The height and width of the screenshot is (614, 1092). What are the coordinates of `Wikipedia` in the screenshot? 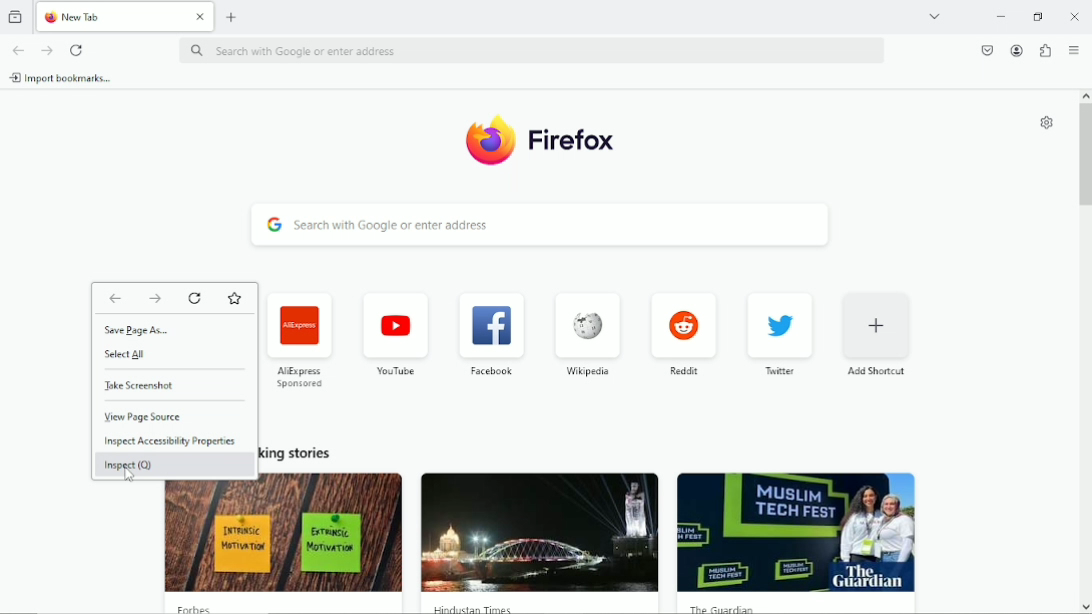 It's located at (586, 336).